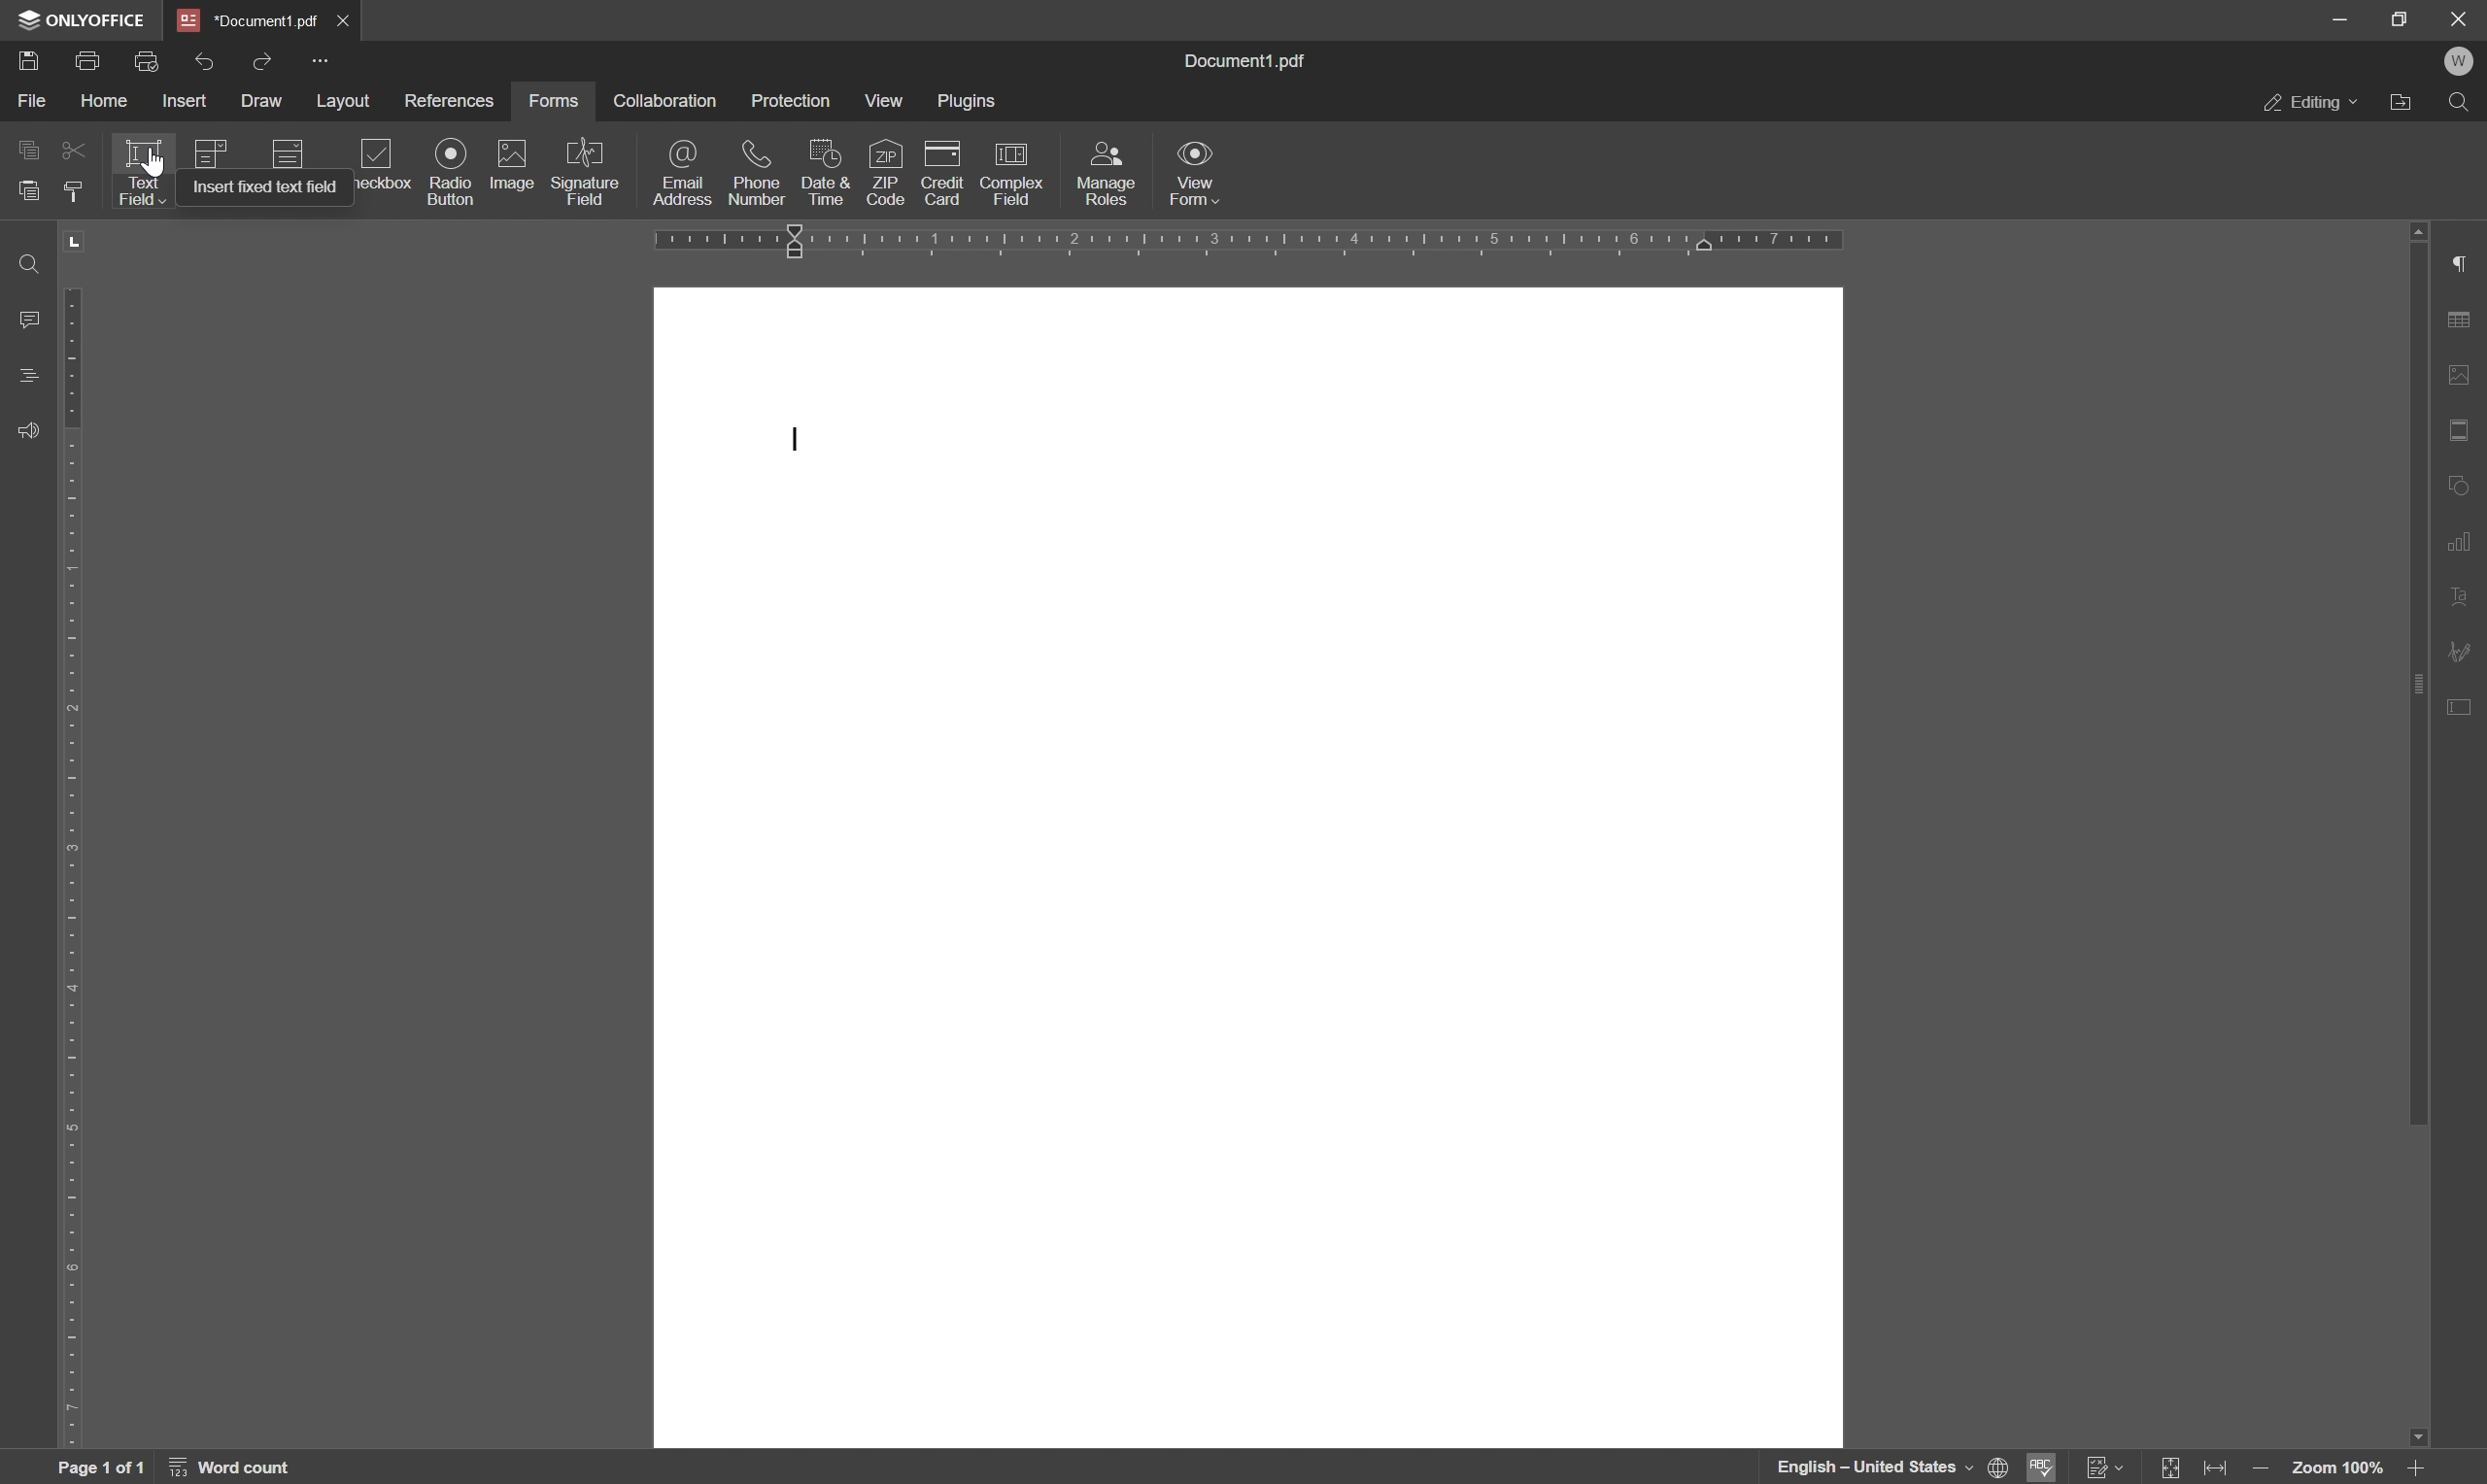  Describe the element at coordinates (887, 174) in the screenshot. I see `zip code` at that location.